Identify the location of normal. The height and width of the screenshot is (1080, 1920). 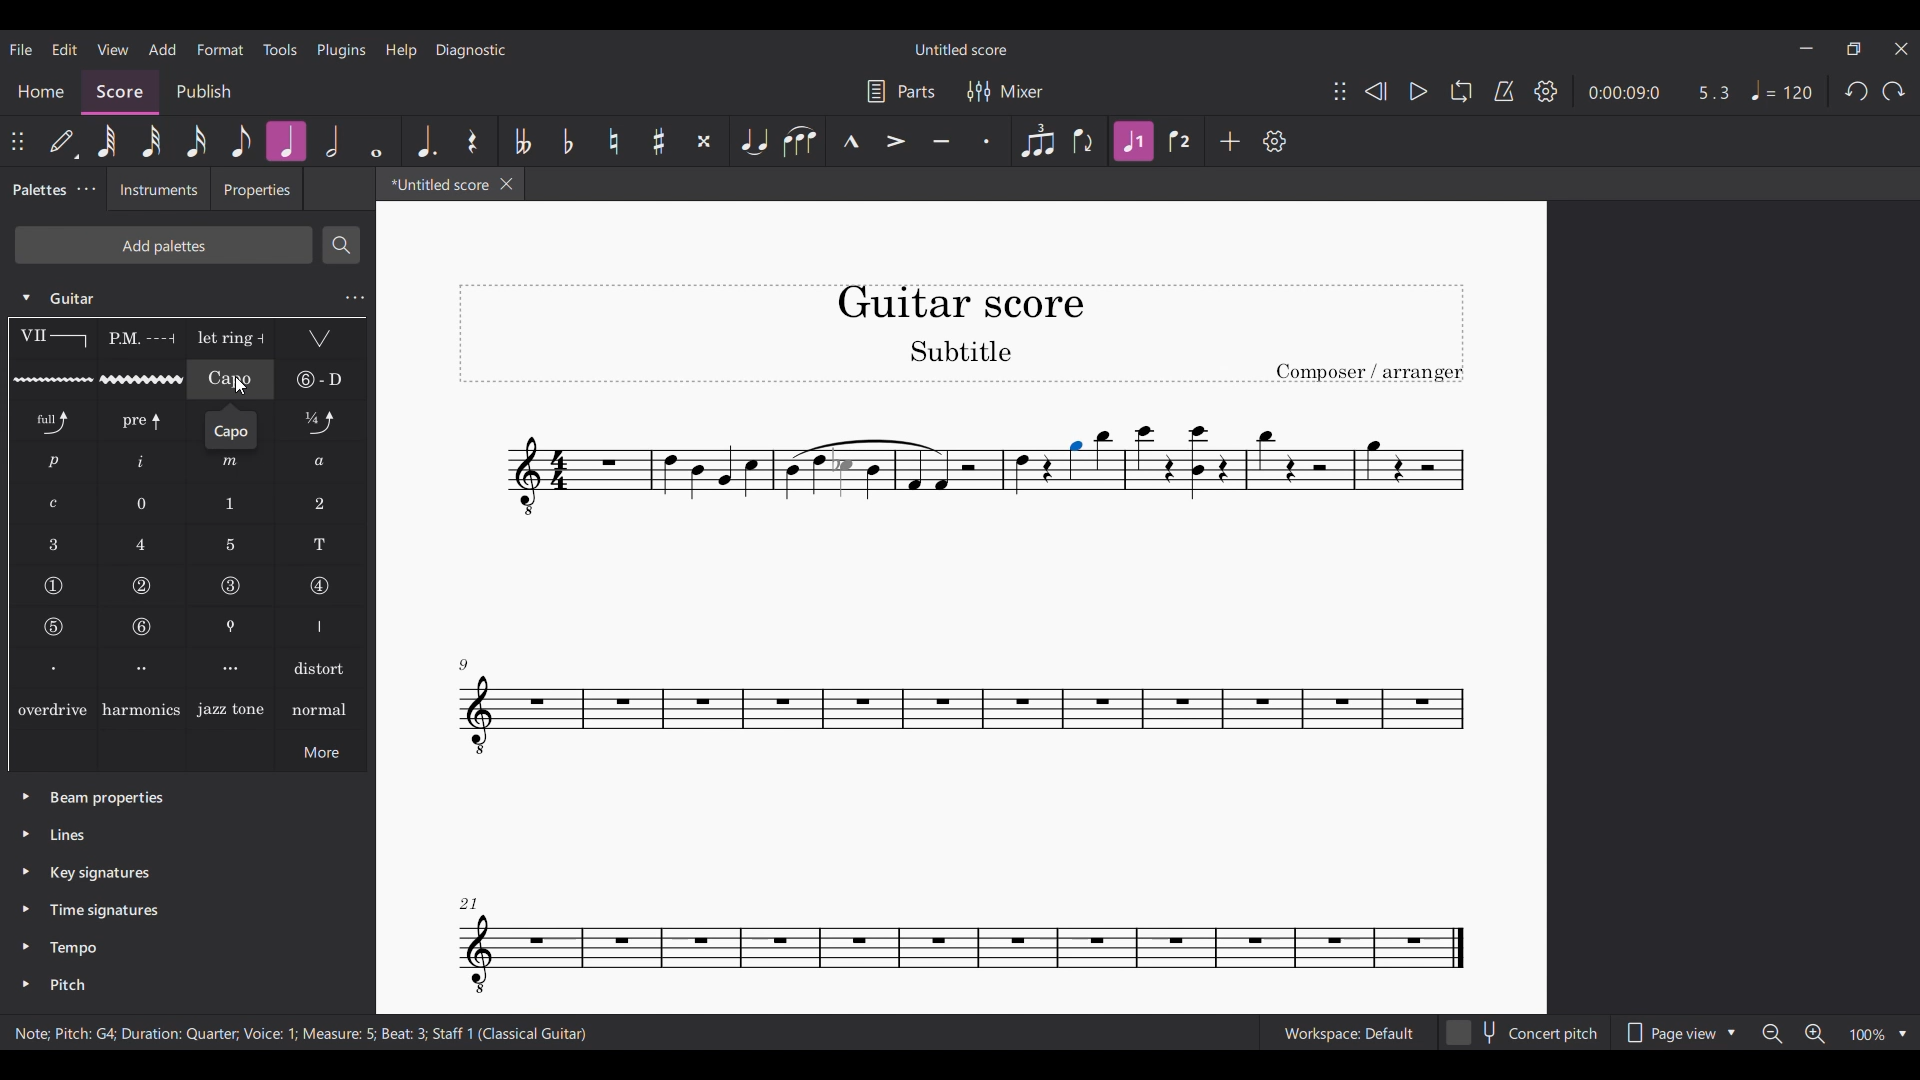
(320, 708).